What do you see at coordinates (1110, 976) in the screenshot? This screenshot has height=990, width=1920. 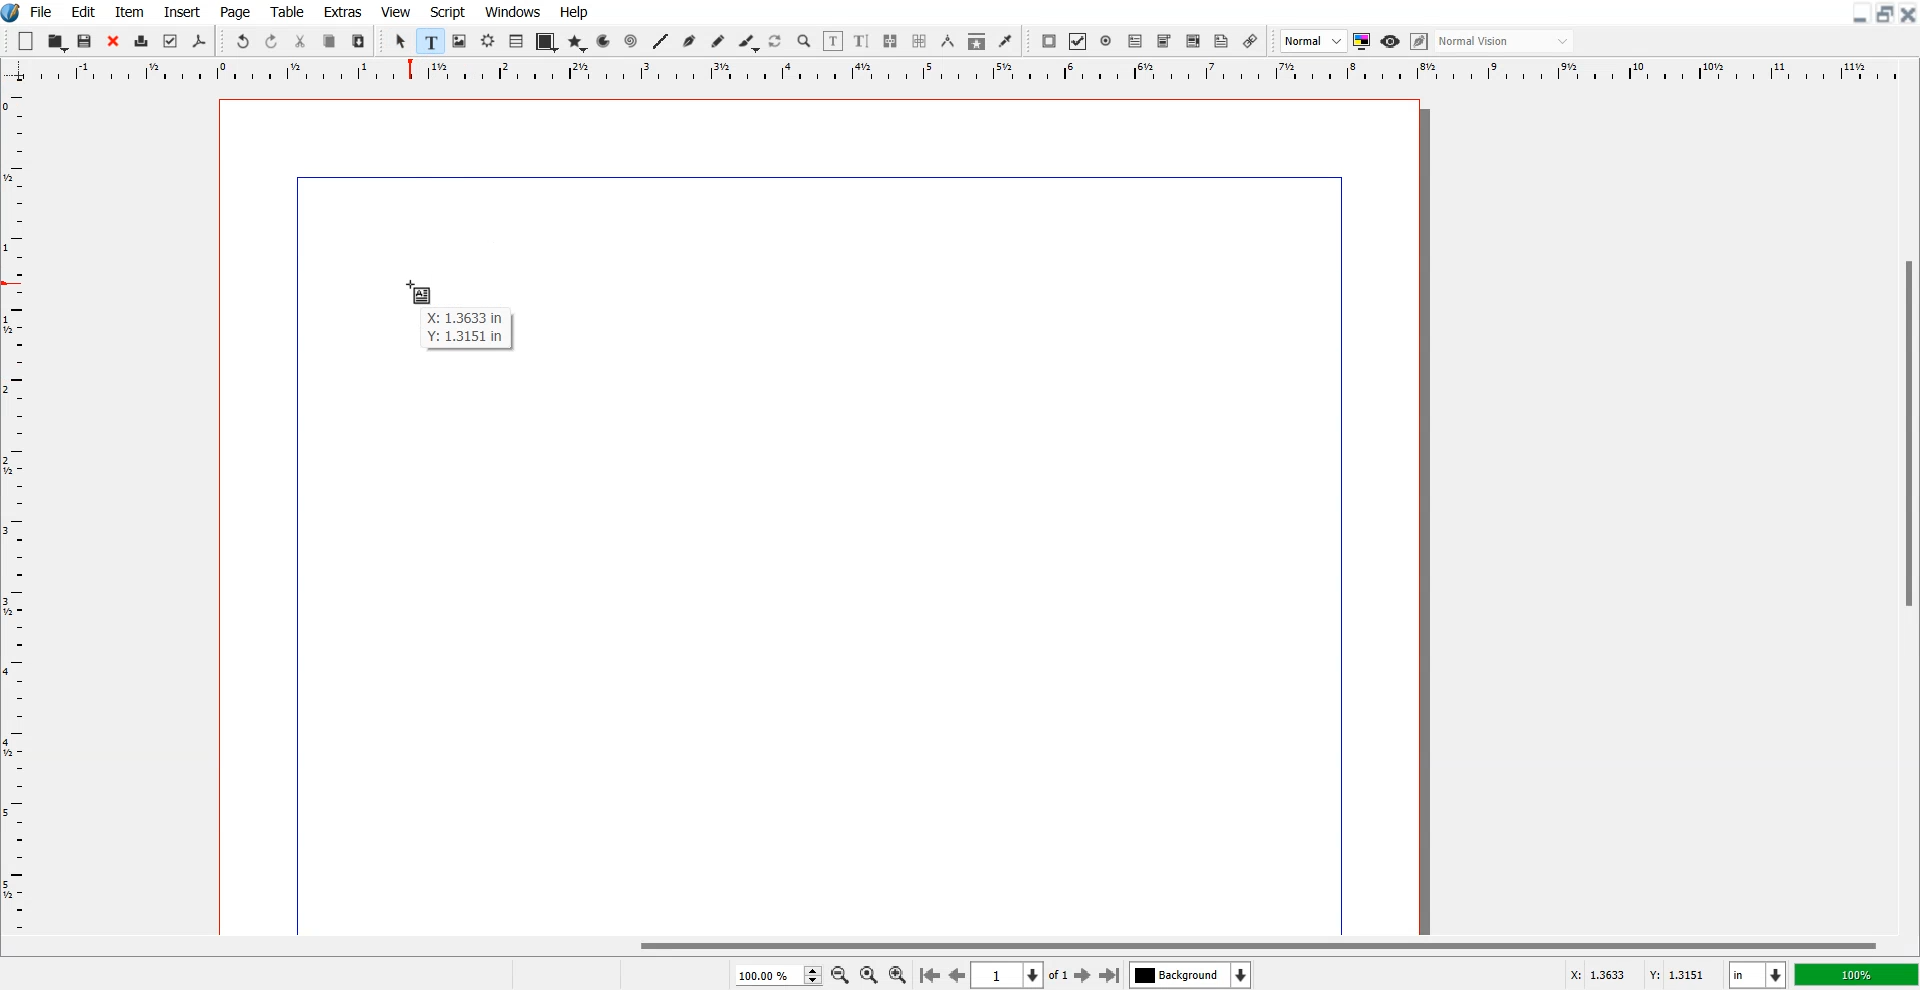 I see `Go to Last Page` at bounding box center [1110, 976].